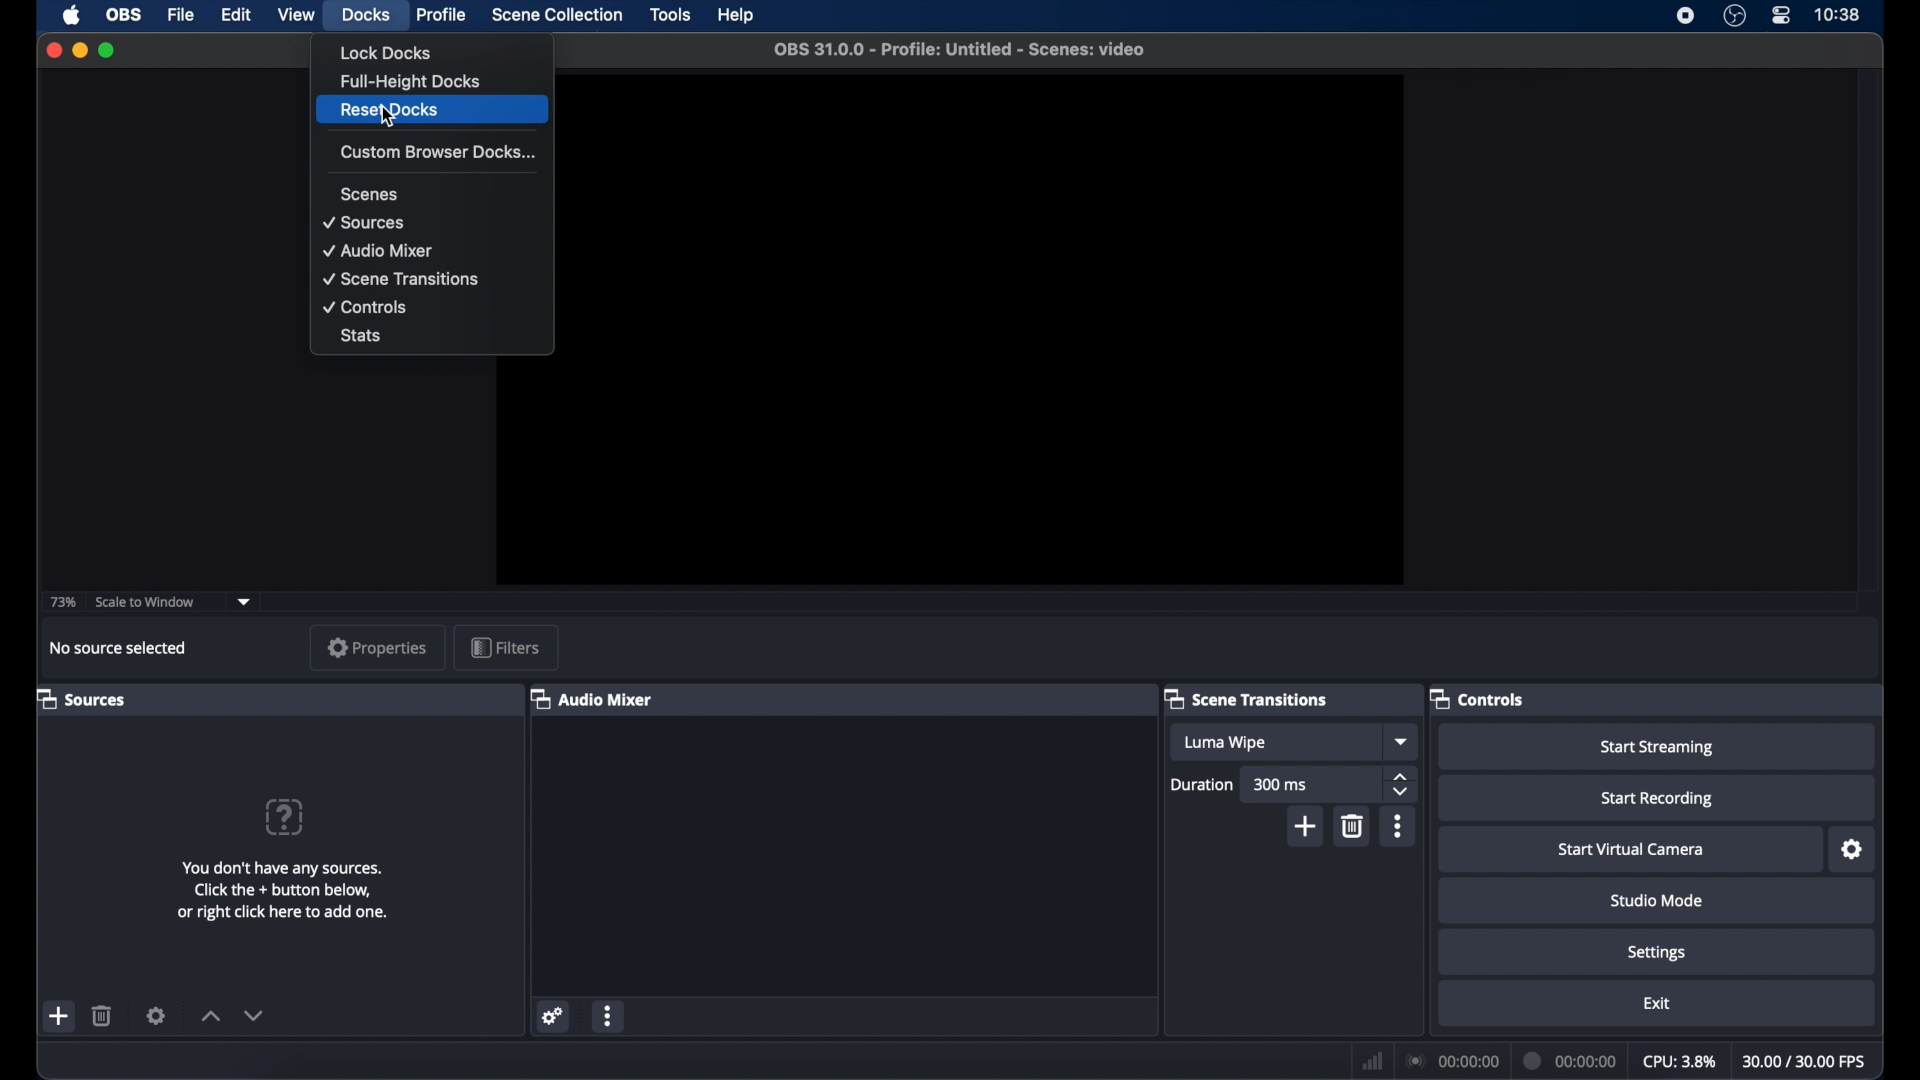  I want to click on start virtual camera, so click(1632, 850).